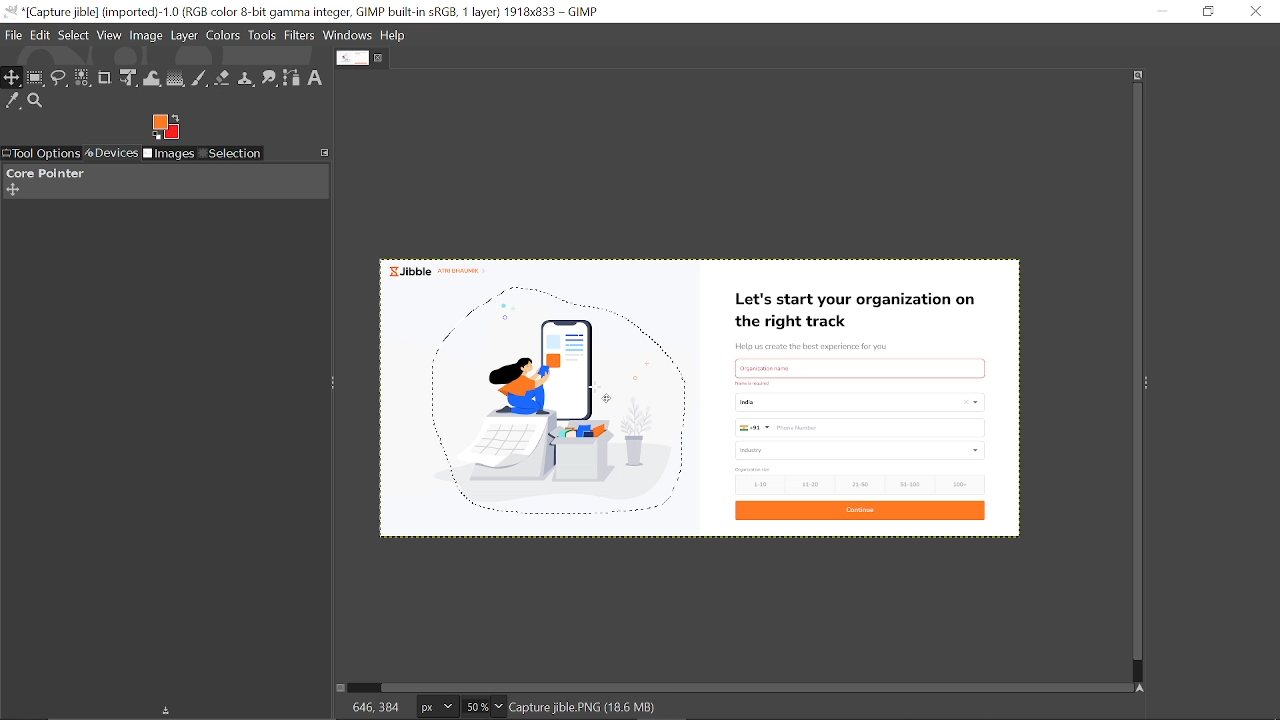  Describe the element at coordinates (862, 450) in the screenshot. I see `industry` at that location.